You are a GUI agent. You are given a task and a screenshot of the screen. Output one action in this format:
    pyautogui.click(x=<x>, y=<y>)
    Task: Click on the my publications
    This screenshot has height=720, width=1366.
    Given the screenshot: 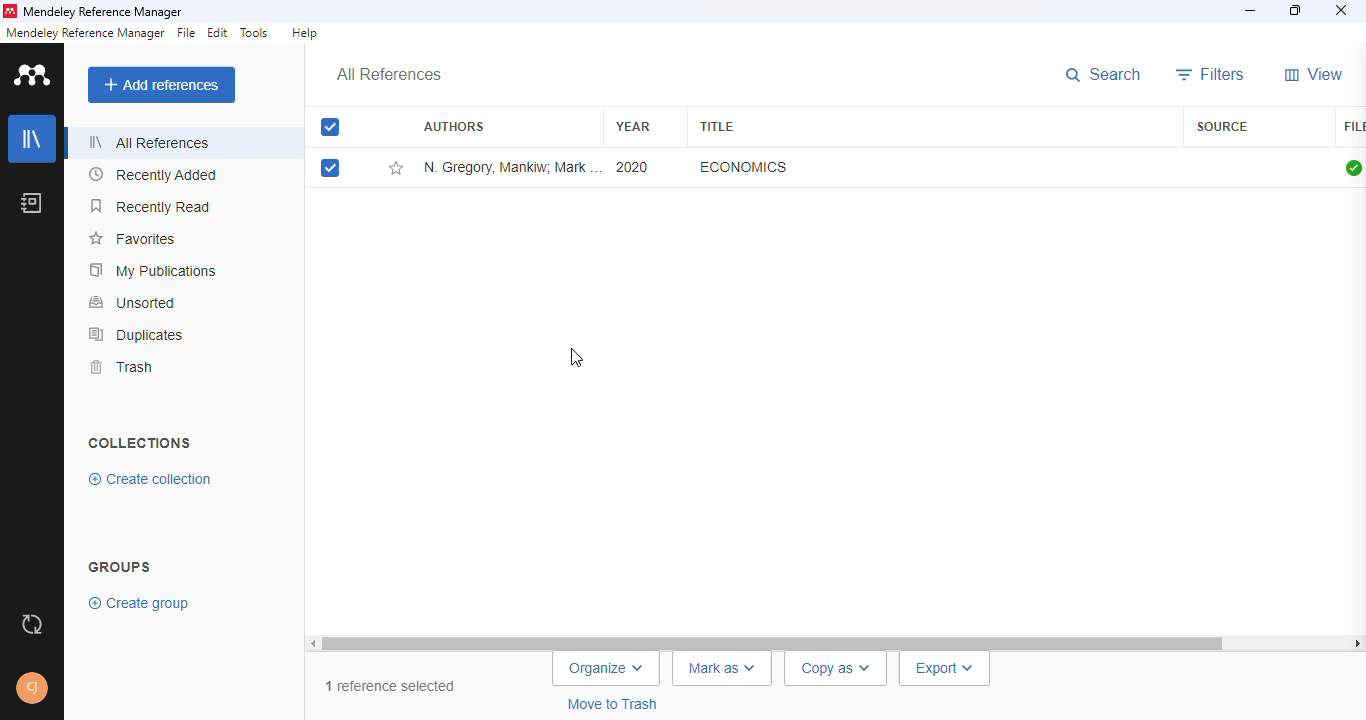 What is the action you would take?
    pyautogui.click(x=154, y=270)
    